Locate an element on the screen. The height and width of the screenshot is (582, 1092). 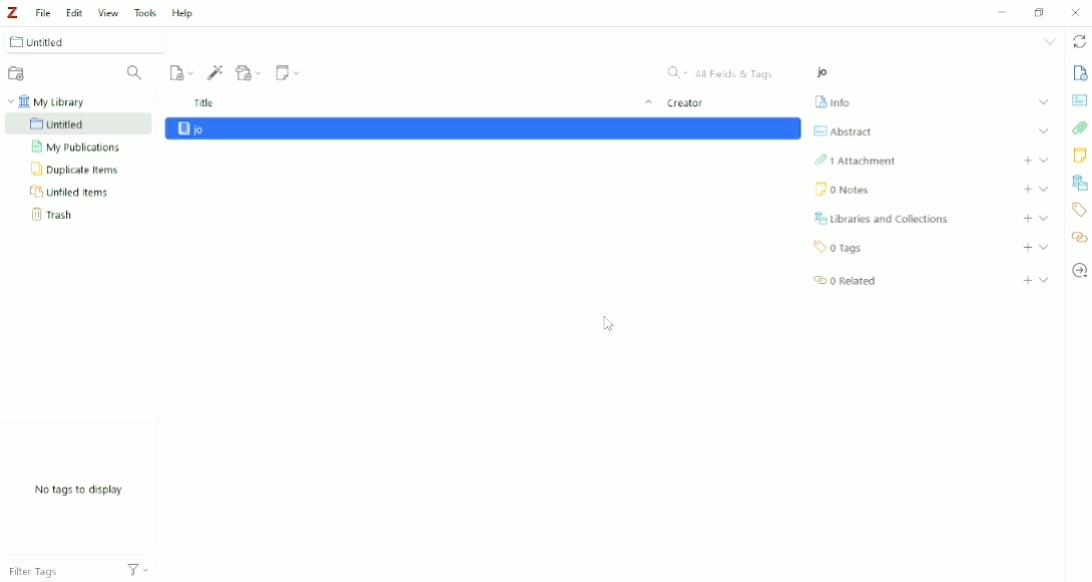
Filter Collections is located at coordinates (138, 74).